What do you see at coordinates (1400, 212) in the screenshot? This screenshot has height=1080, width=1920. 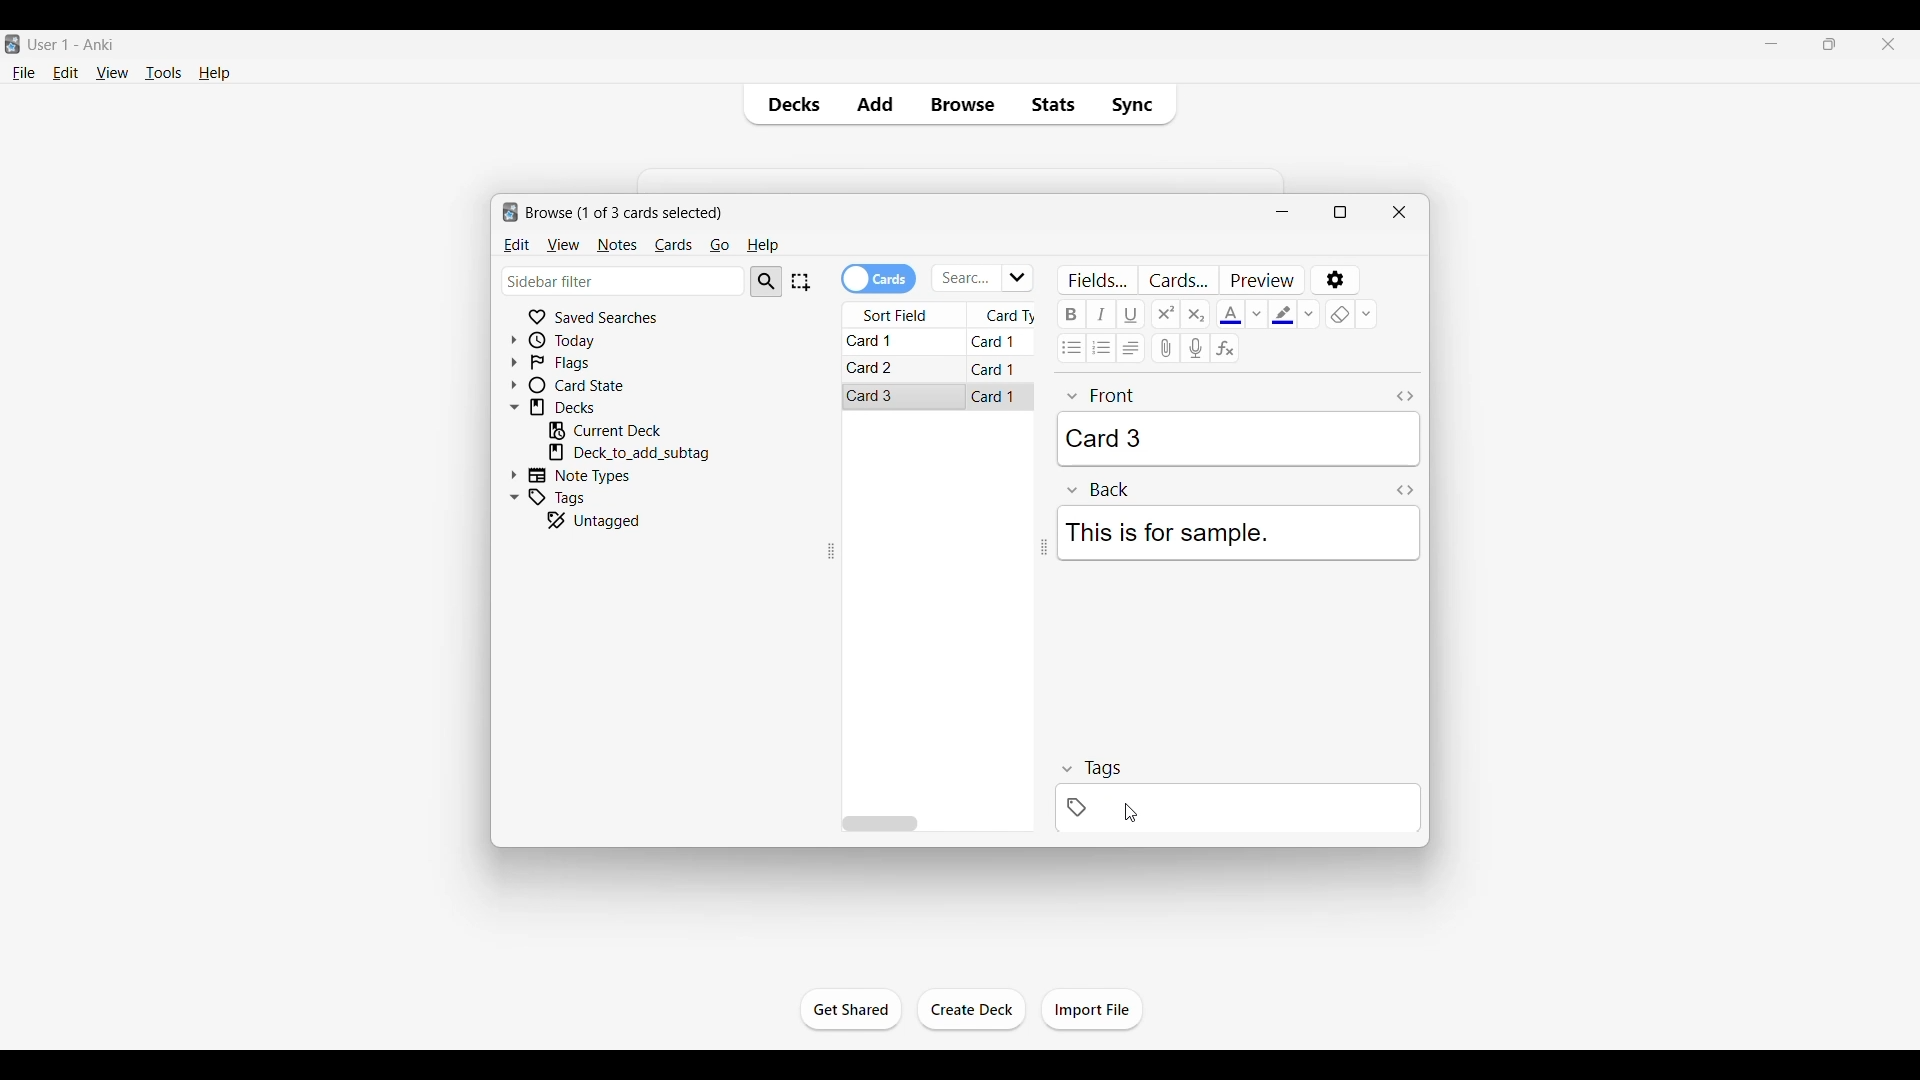 I see `Close window` at bounding box center [1400, 212].